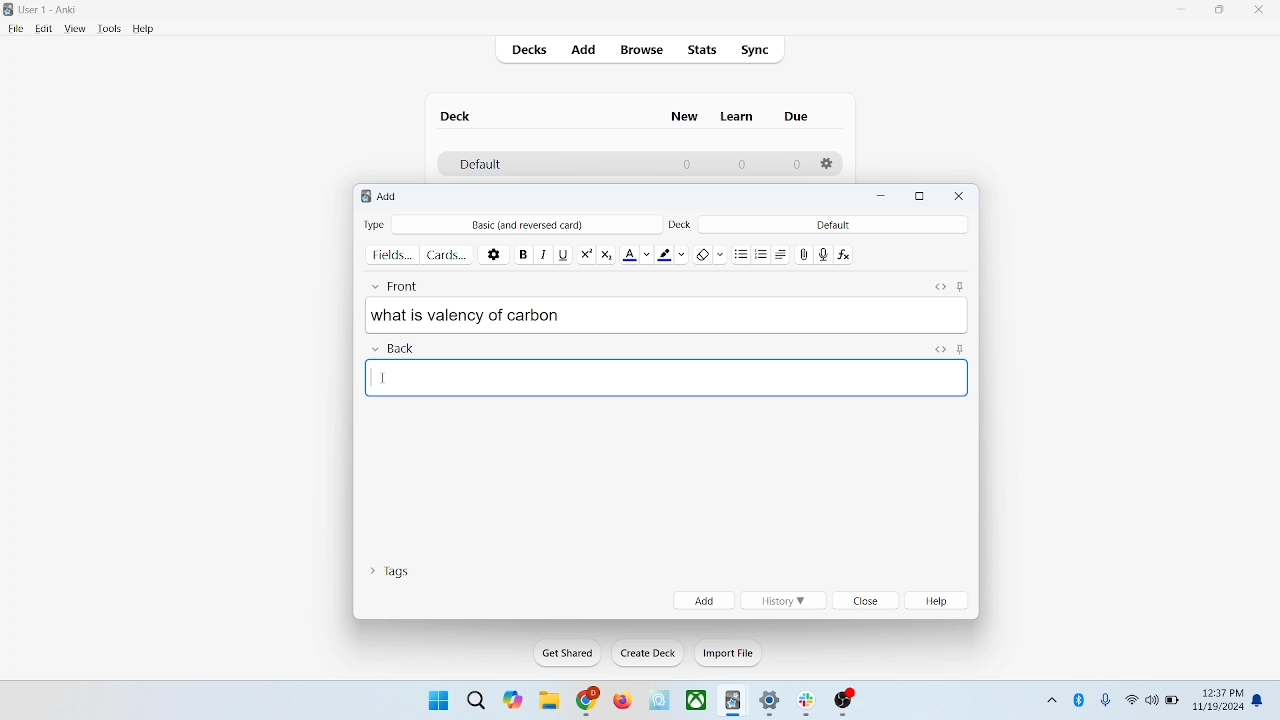 The width and height of the screenshot is (1280, 720). What do you see at coordinates (1131, 699) in the screenshot?
I see `wifi` at bounding box center [1131, 699].